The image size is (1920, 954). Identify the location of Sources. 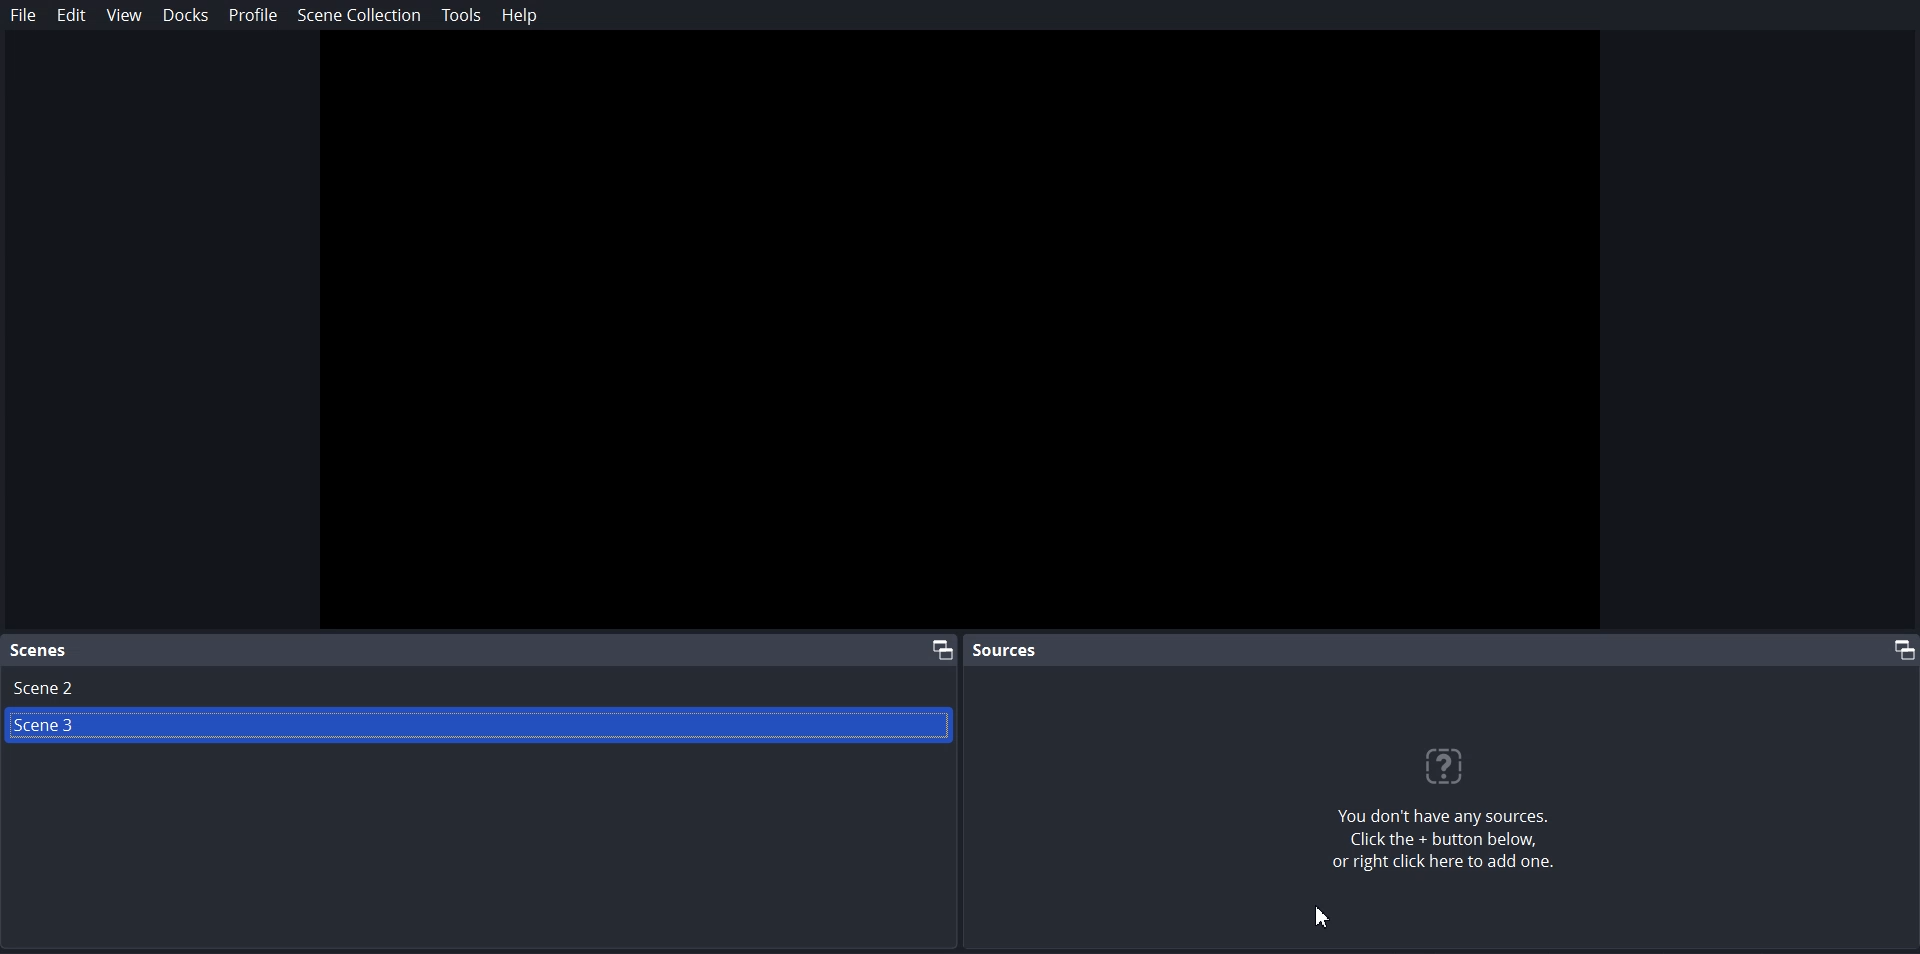
(1008, 649).